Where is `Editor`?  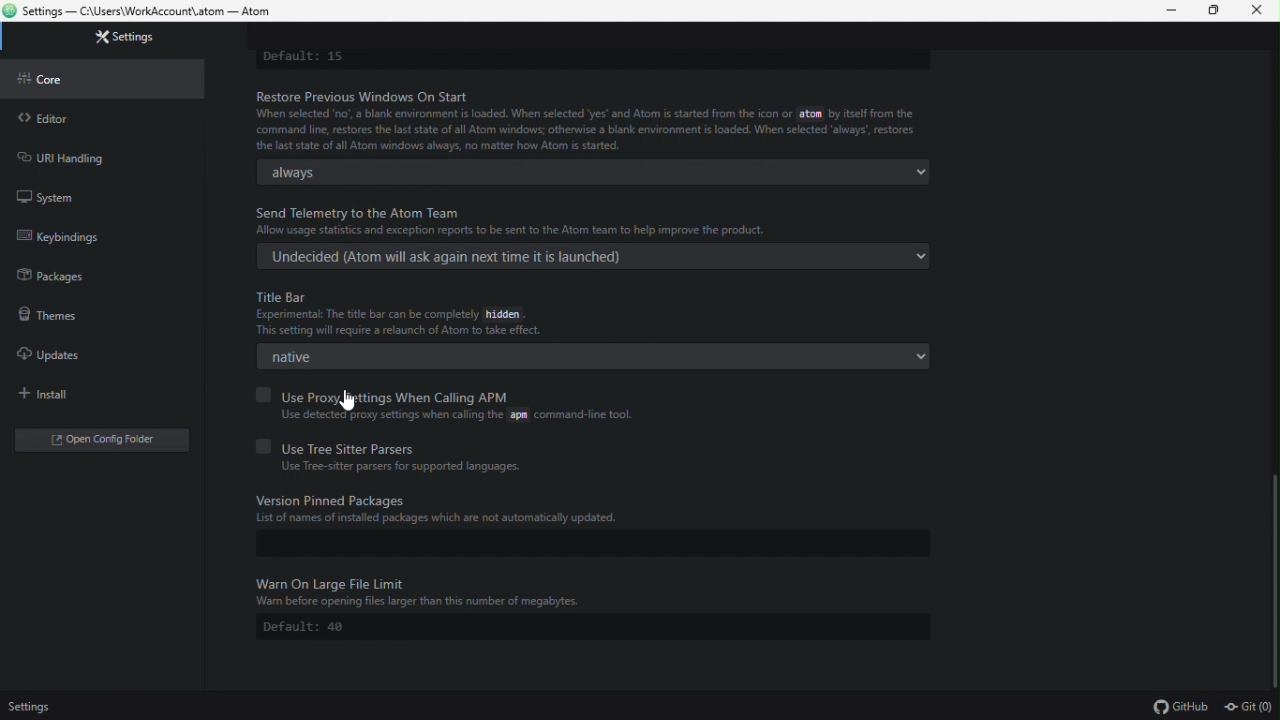 Editor is located at coordinates (105, 118).